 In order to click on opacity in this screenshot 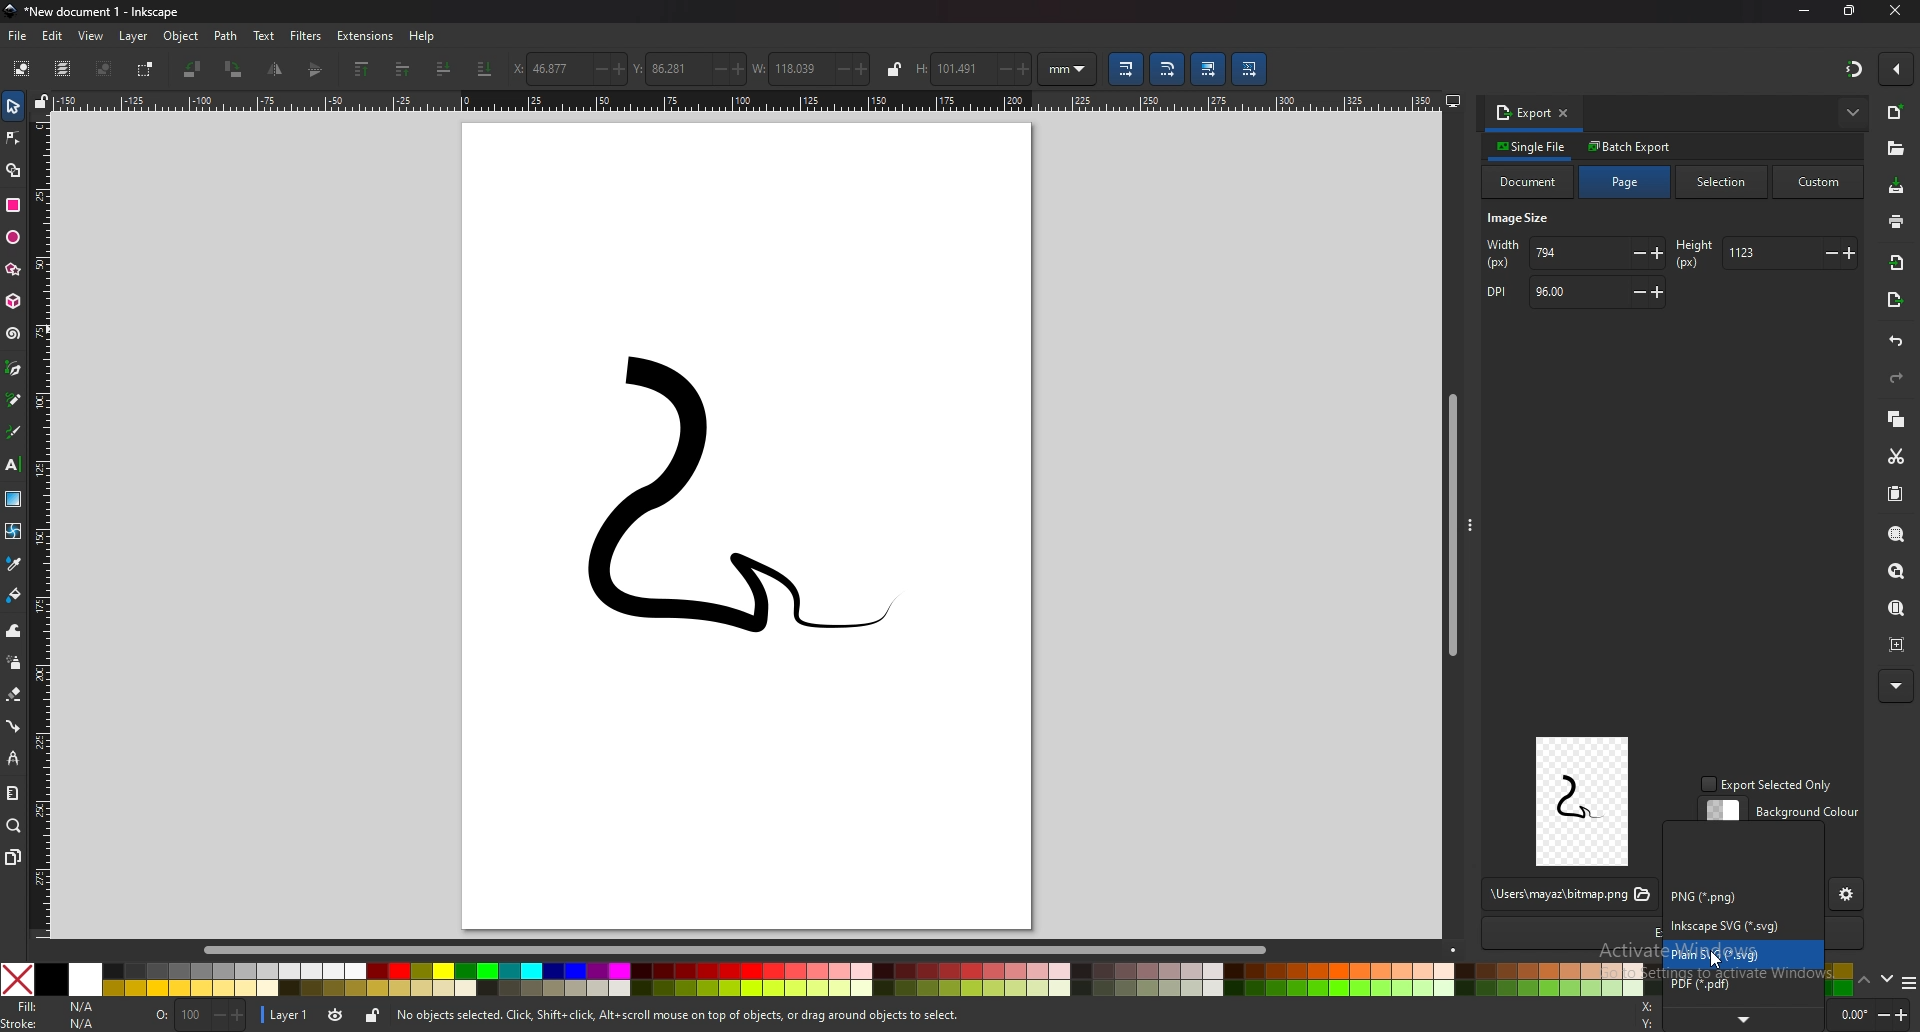, I will do `click(200, 1016)`.